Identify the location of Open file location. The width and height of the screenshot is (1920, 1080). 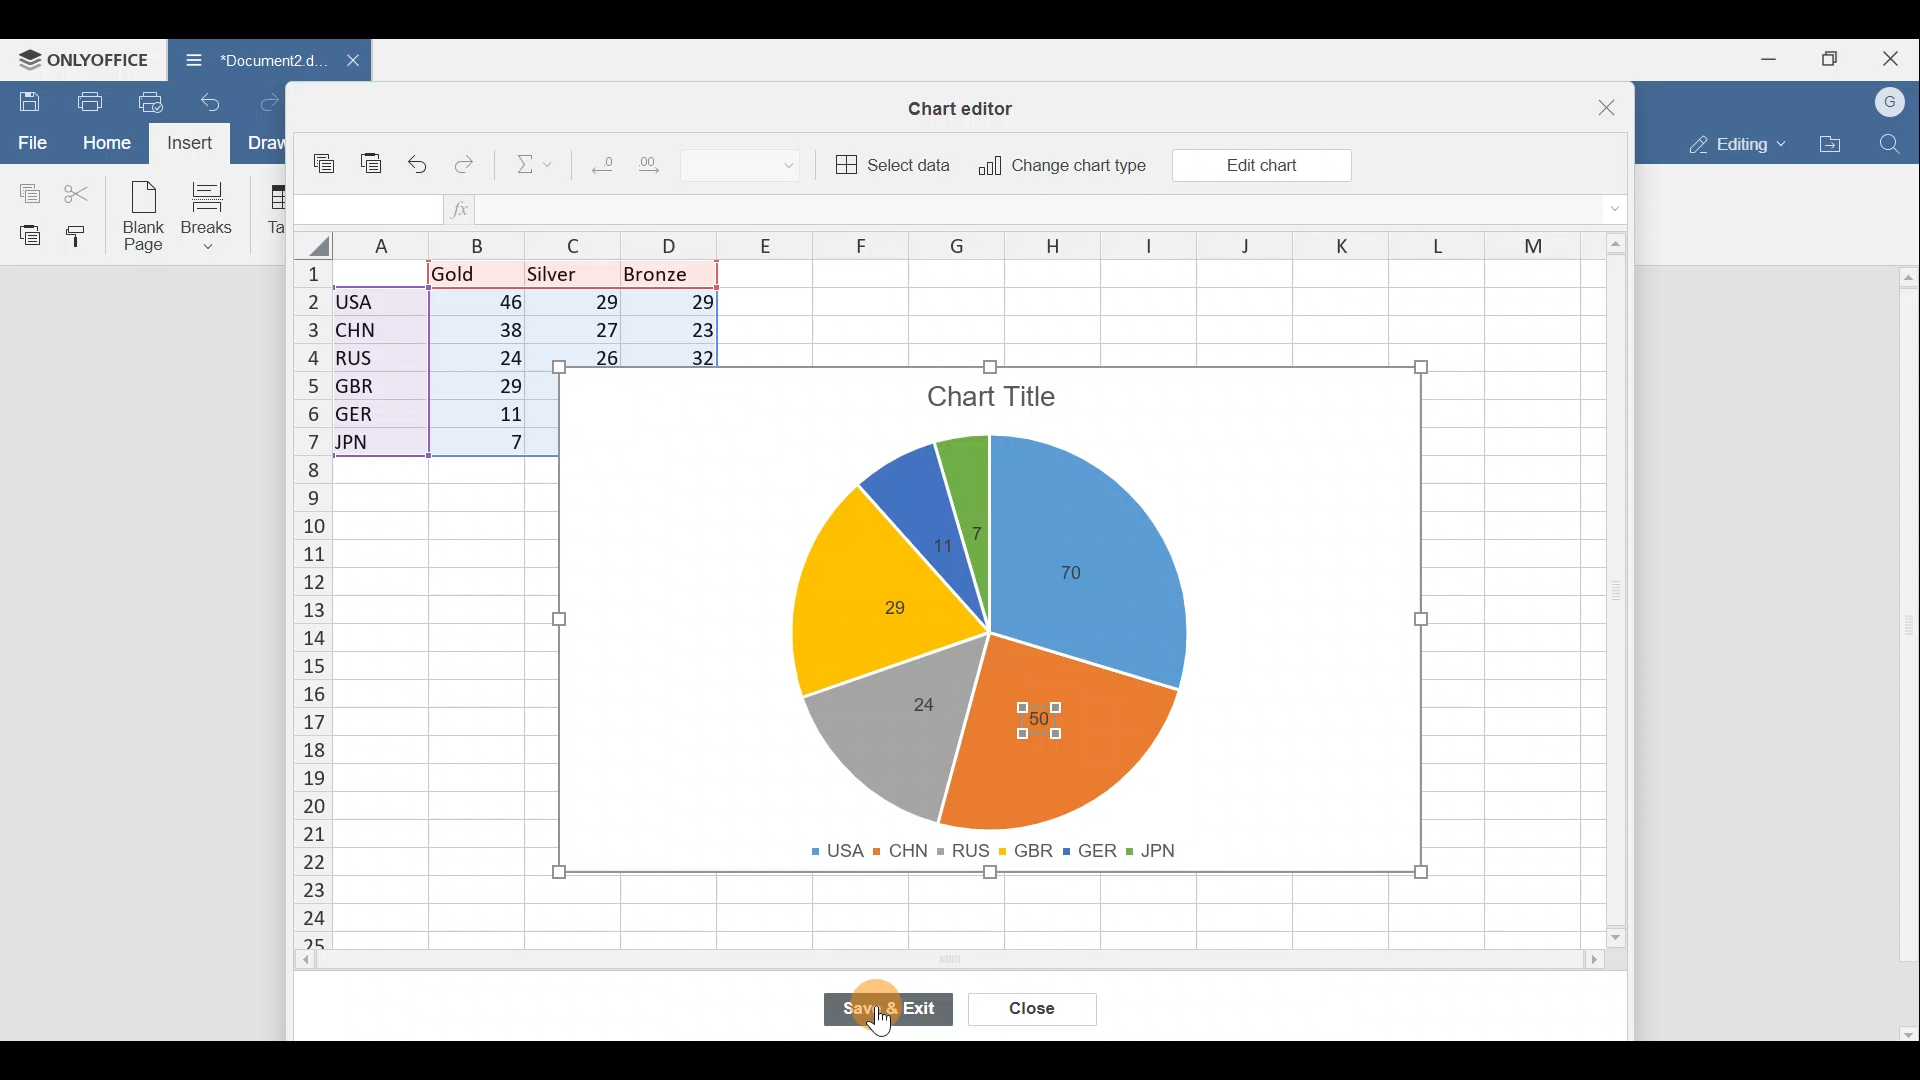
(1830, 144).